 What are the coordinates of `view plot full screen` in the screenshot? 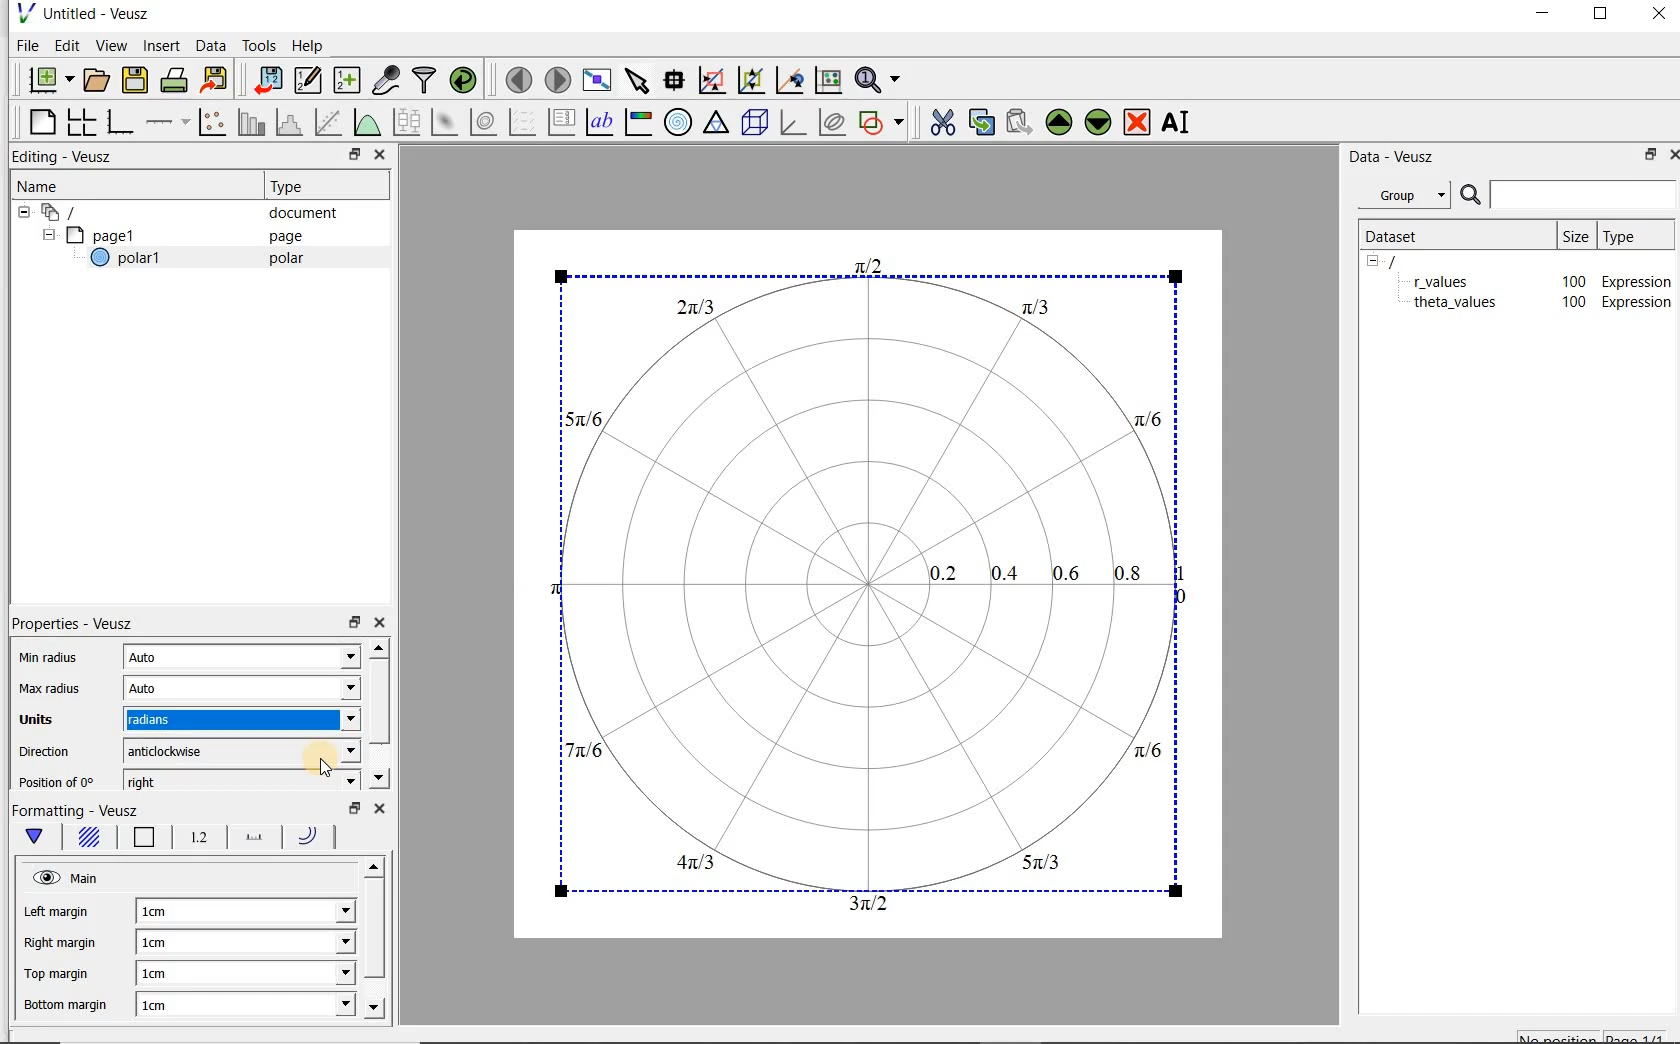 It's located at (595, 78).